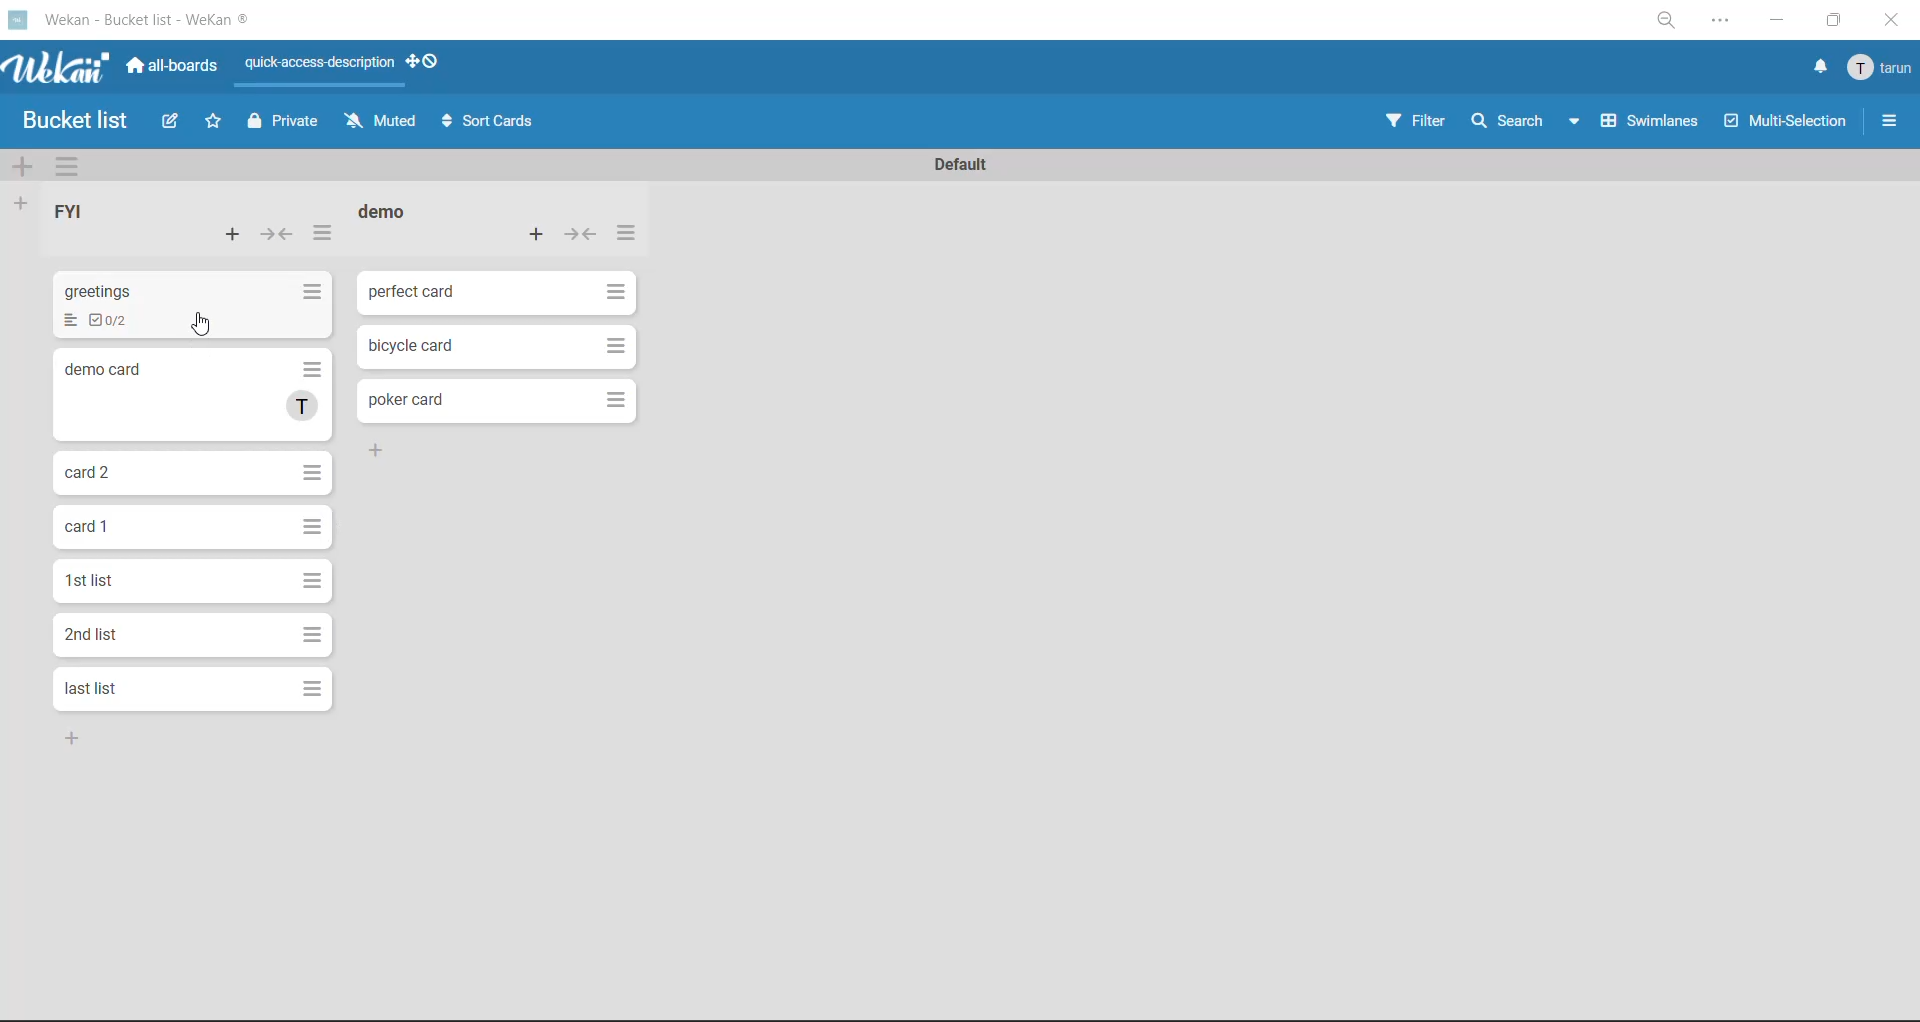 This screenshot has height=1022, width=1920. Describe the element at coordinates (191, 581) in the screenshot. I see `card 5` at that location.